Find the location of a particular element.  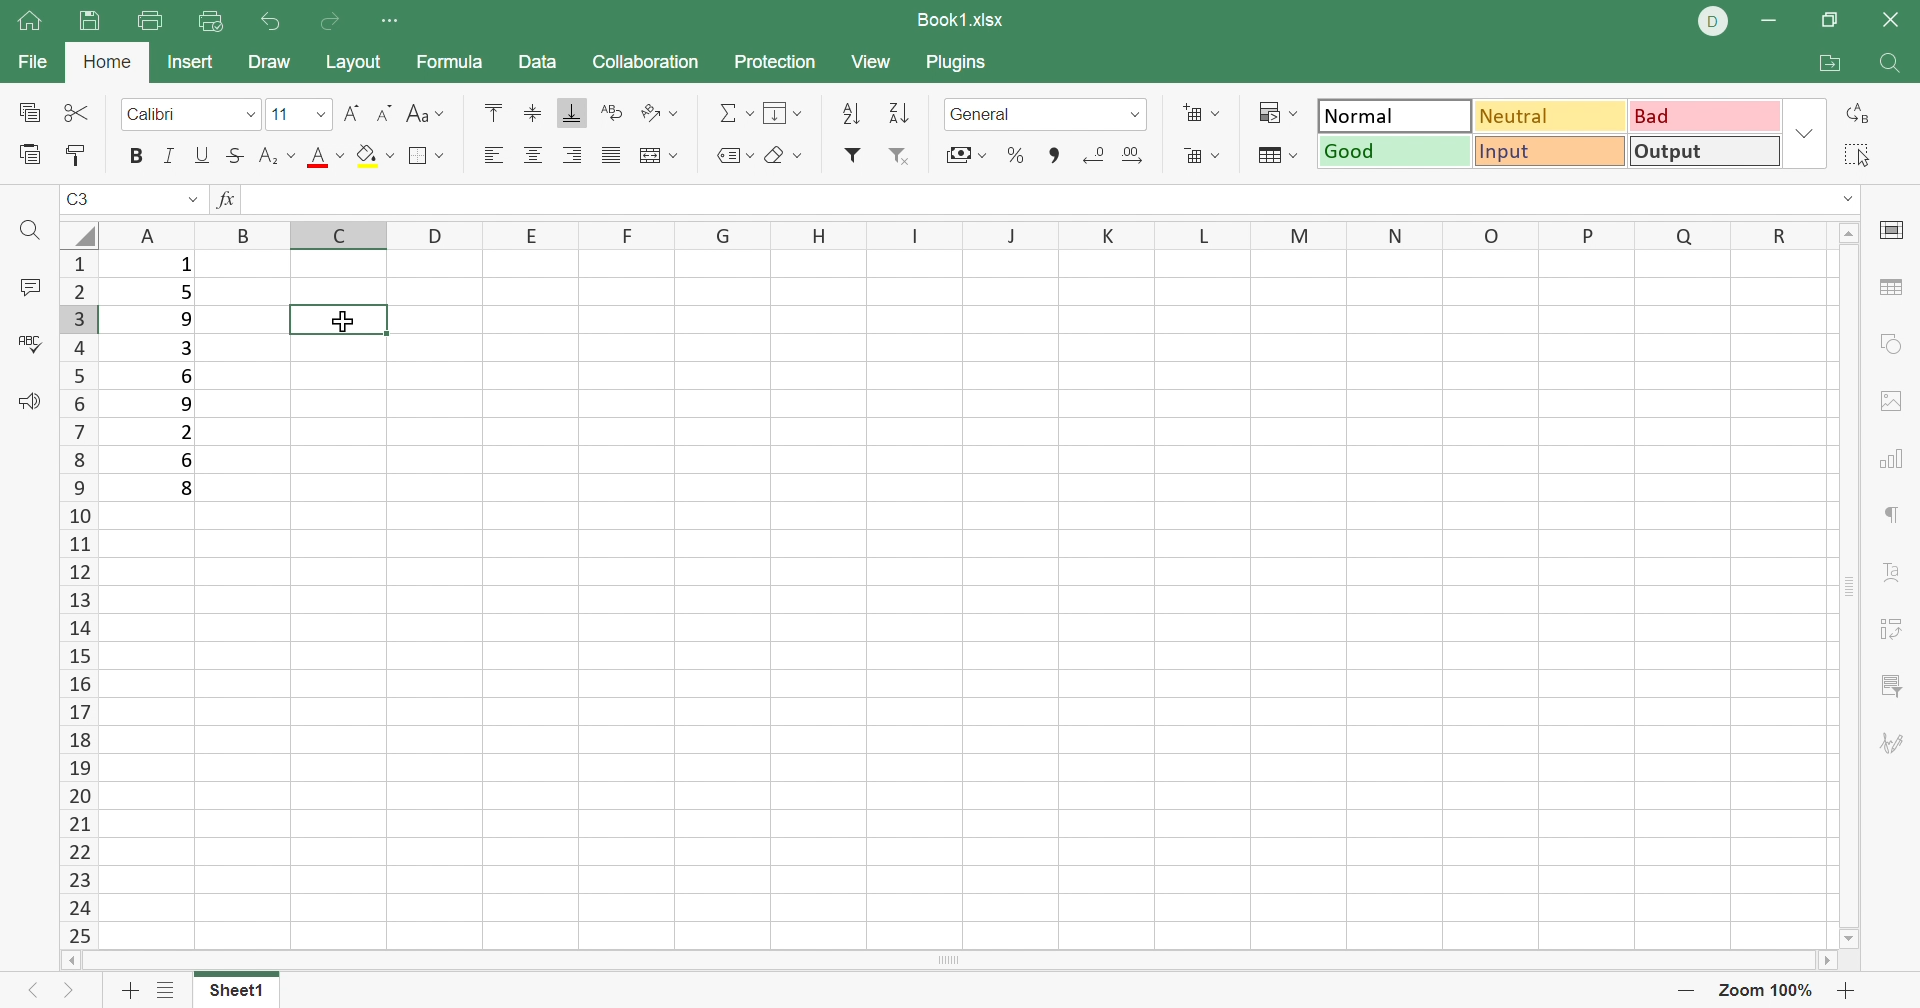

C3 is located at coordinates (82, 200).